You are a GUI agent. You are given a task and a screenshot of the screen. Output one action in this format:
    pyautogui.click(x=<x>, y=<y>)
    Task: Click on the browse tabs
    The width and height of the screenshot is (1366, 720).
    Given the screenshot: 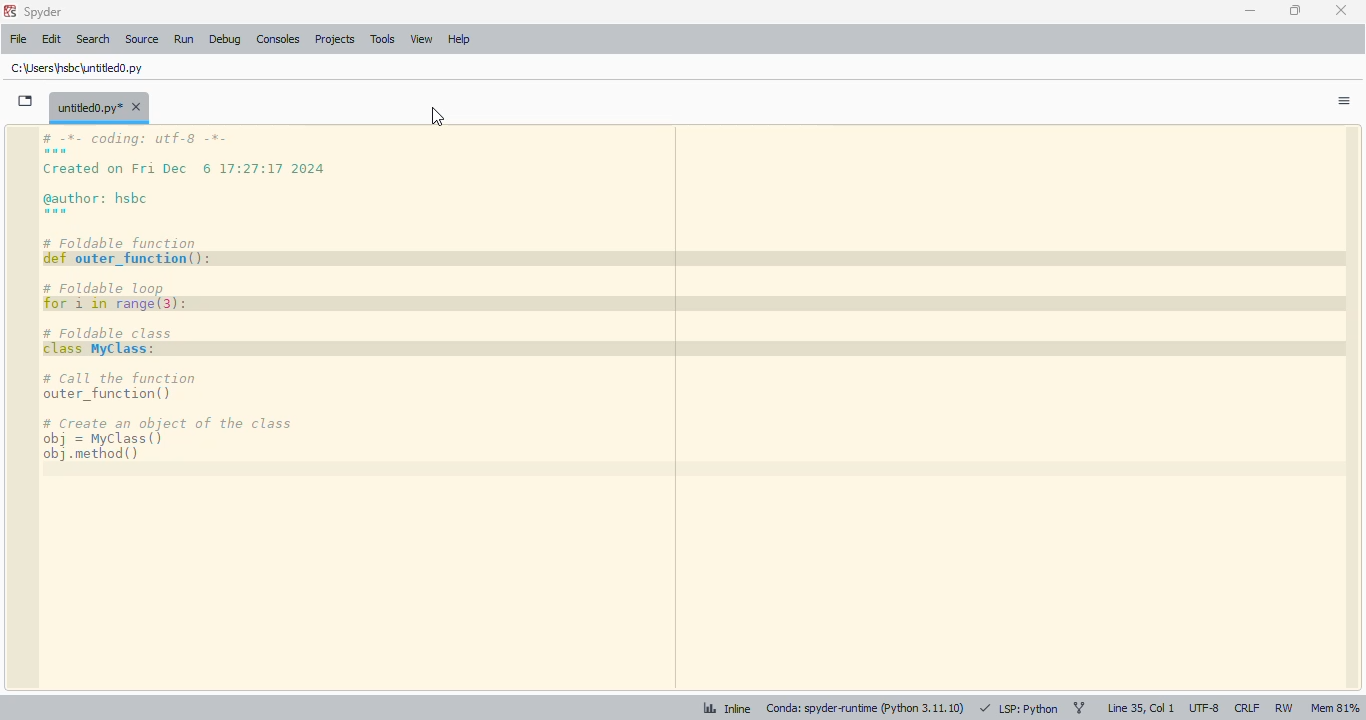 What is the action you would take?
    pyautogui.click(x=24, y=101)
    